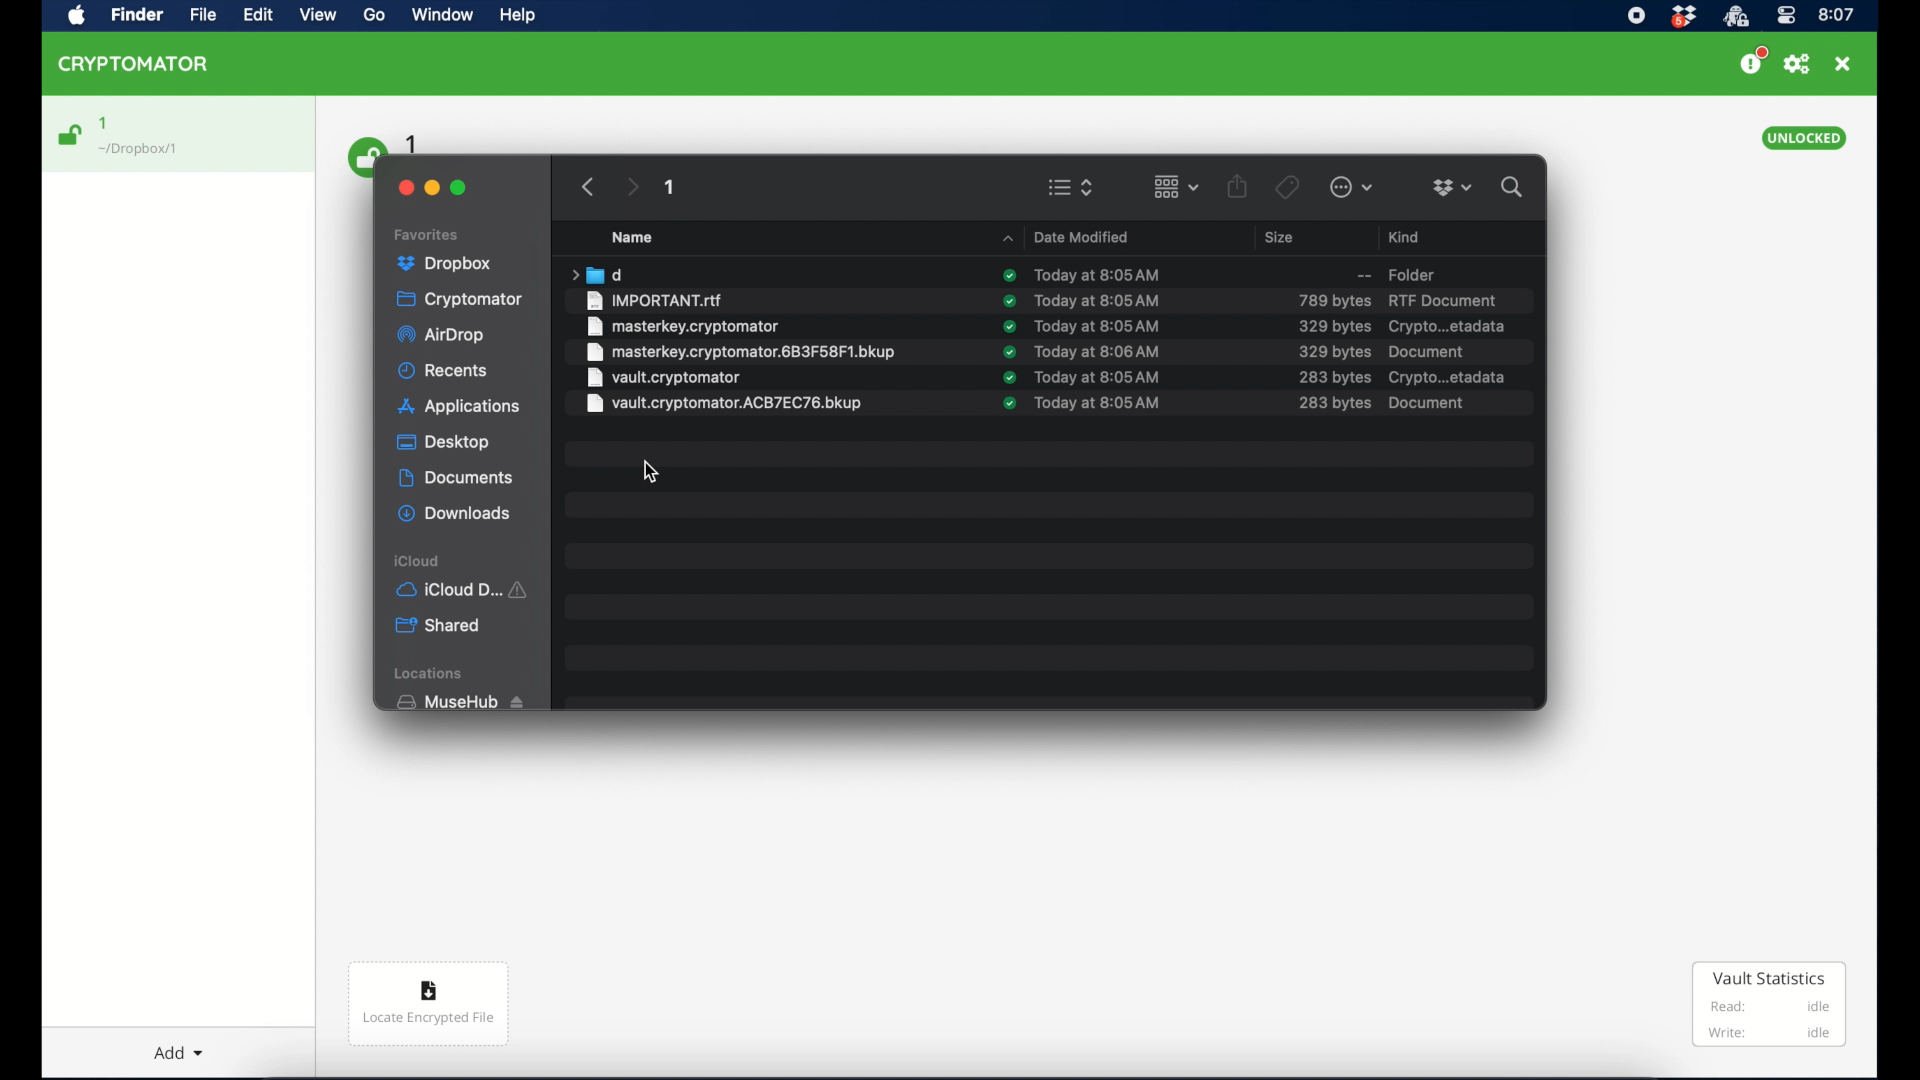 Image resolution: width=1920 pixels, height=1080 pixels. I want to click on CRYPTOMATOR, so click(143, 67).